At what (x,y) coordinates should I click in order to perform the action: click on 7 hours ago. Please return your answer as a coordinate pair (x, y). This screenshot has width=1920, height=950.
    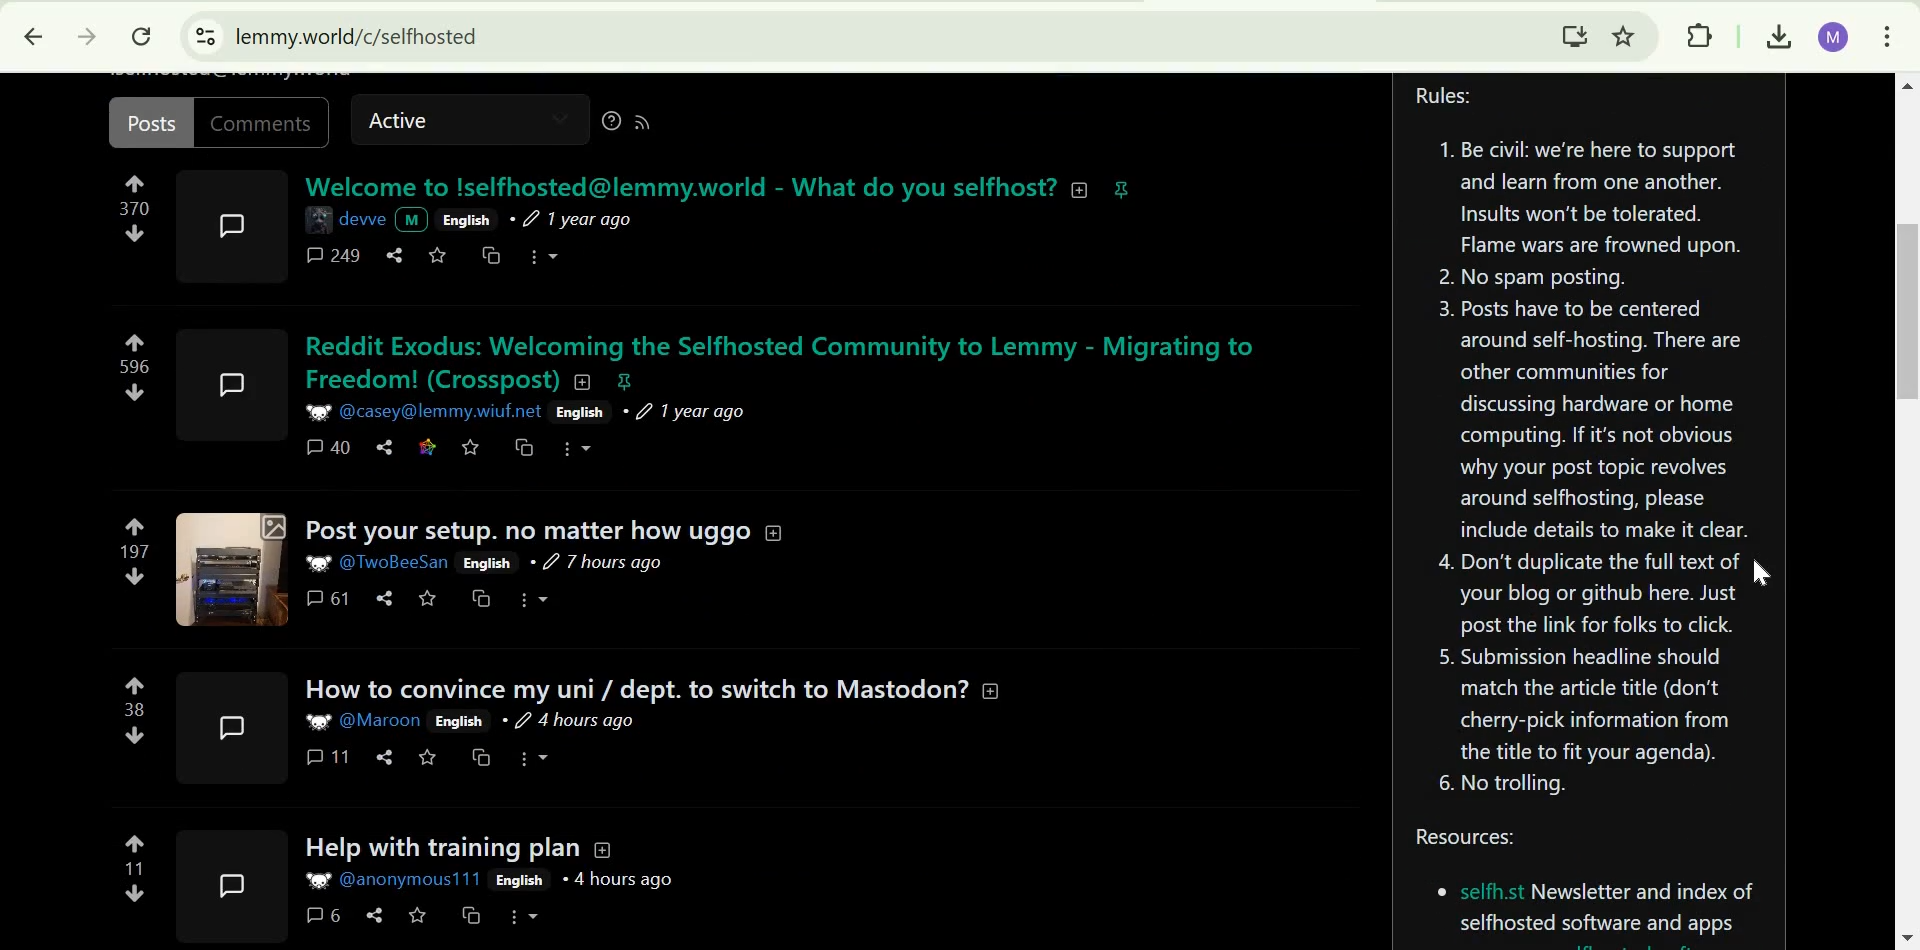
    Looking at the image, I should click on (597, 564).